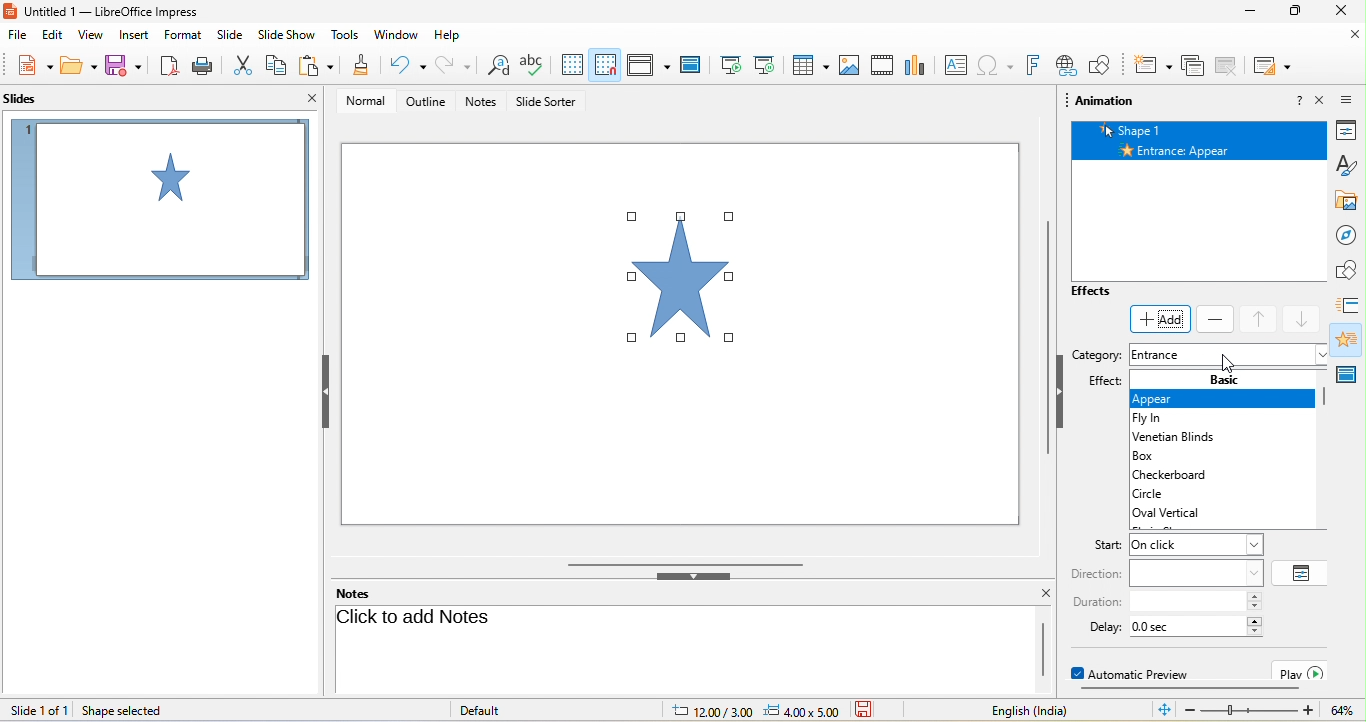 The image size is (1366, 722). I want to click on slide dimension: 4.00x5.00, so click(801, 711).